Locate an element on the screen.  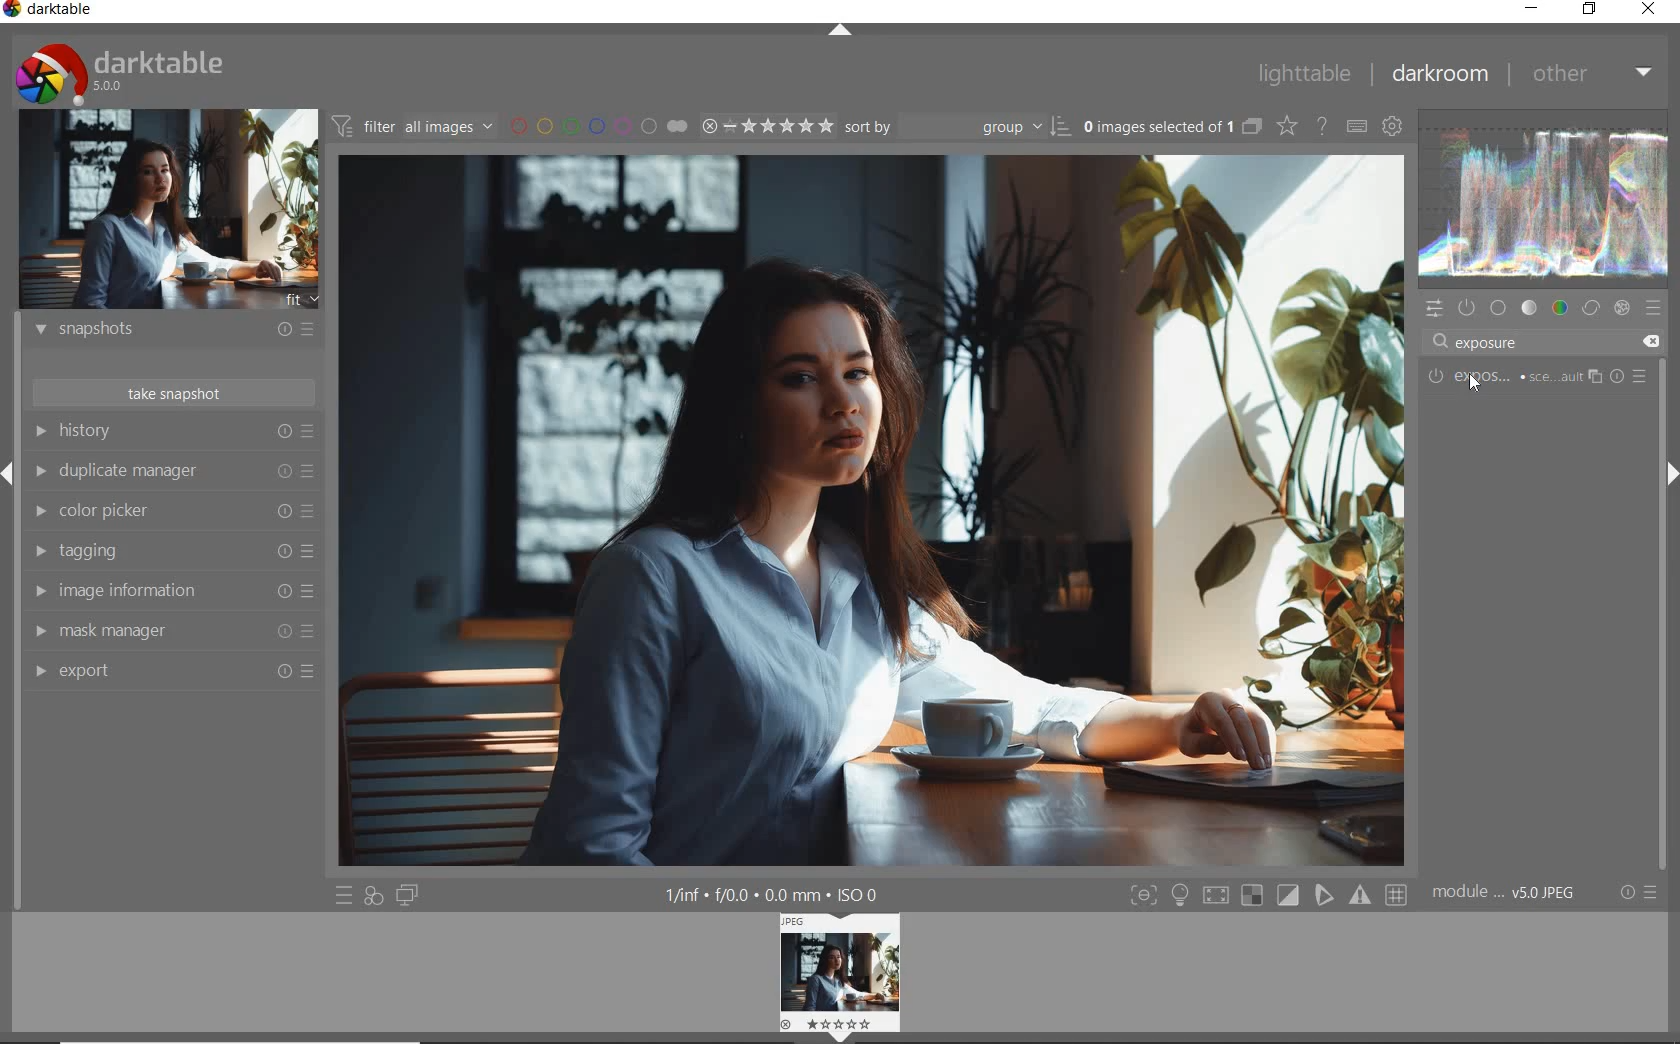
correct is located at coordinates (1589, 308).